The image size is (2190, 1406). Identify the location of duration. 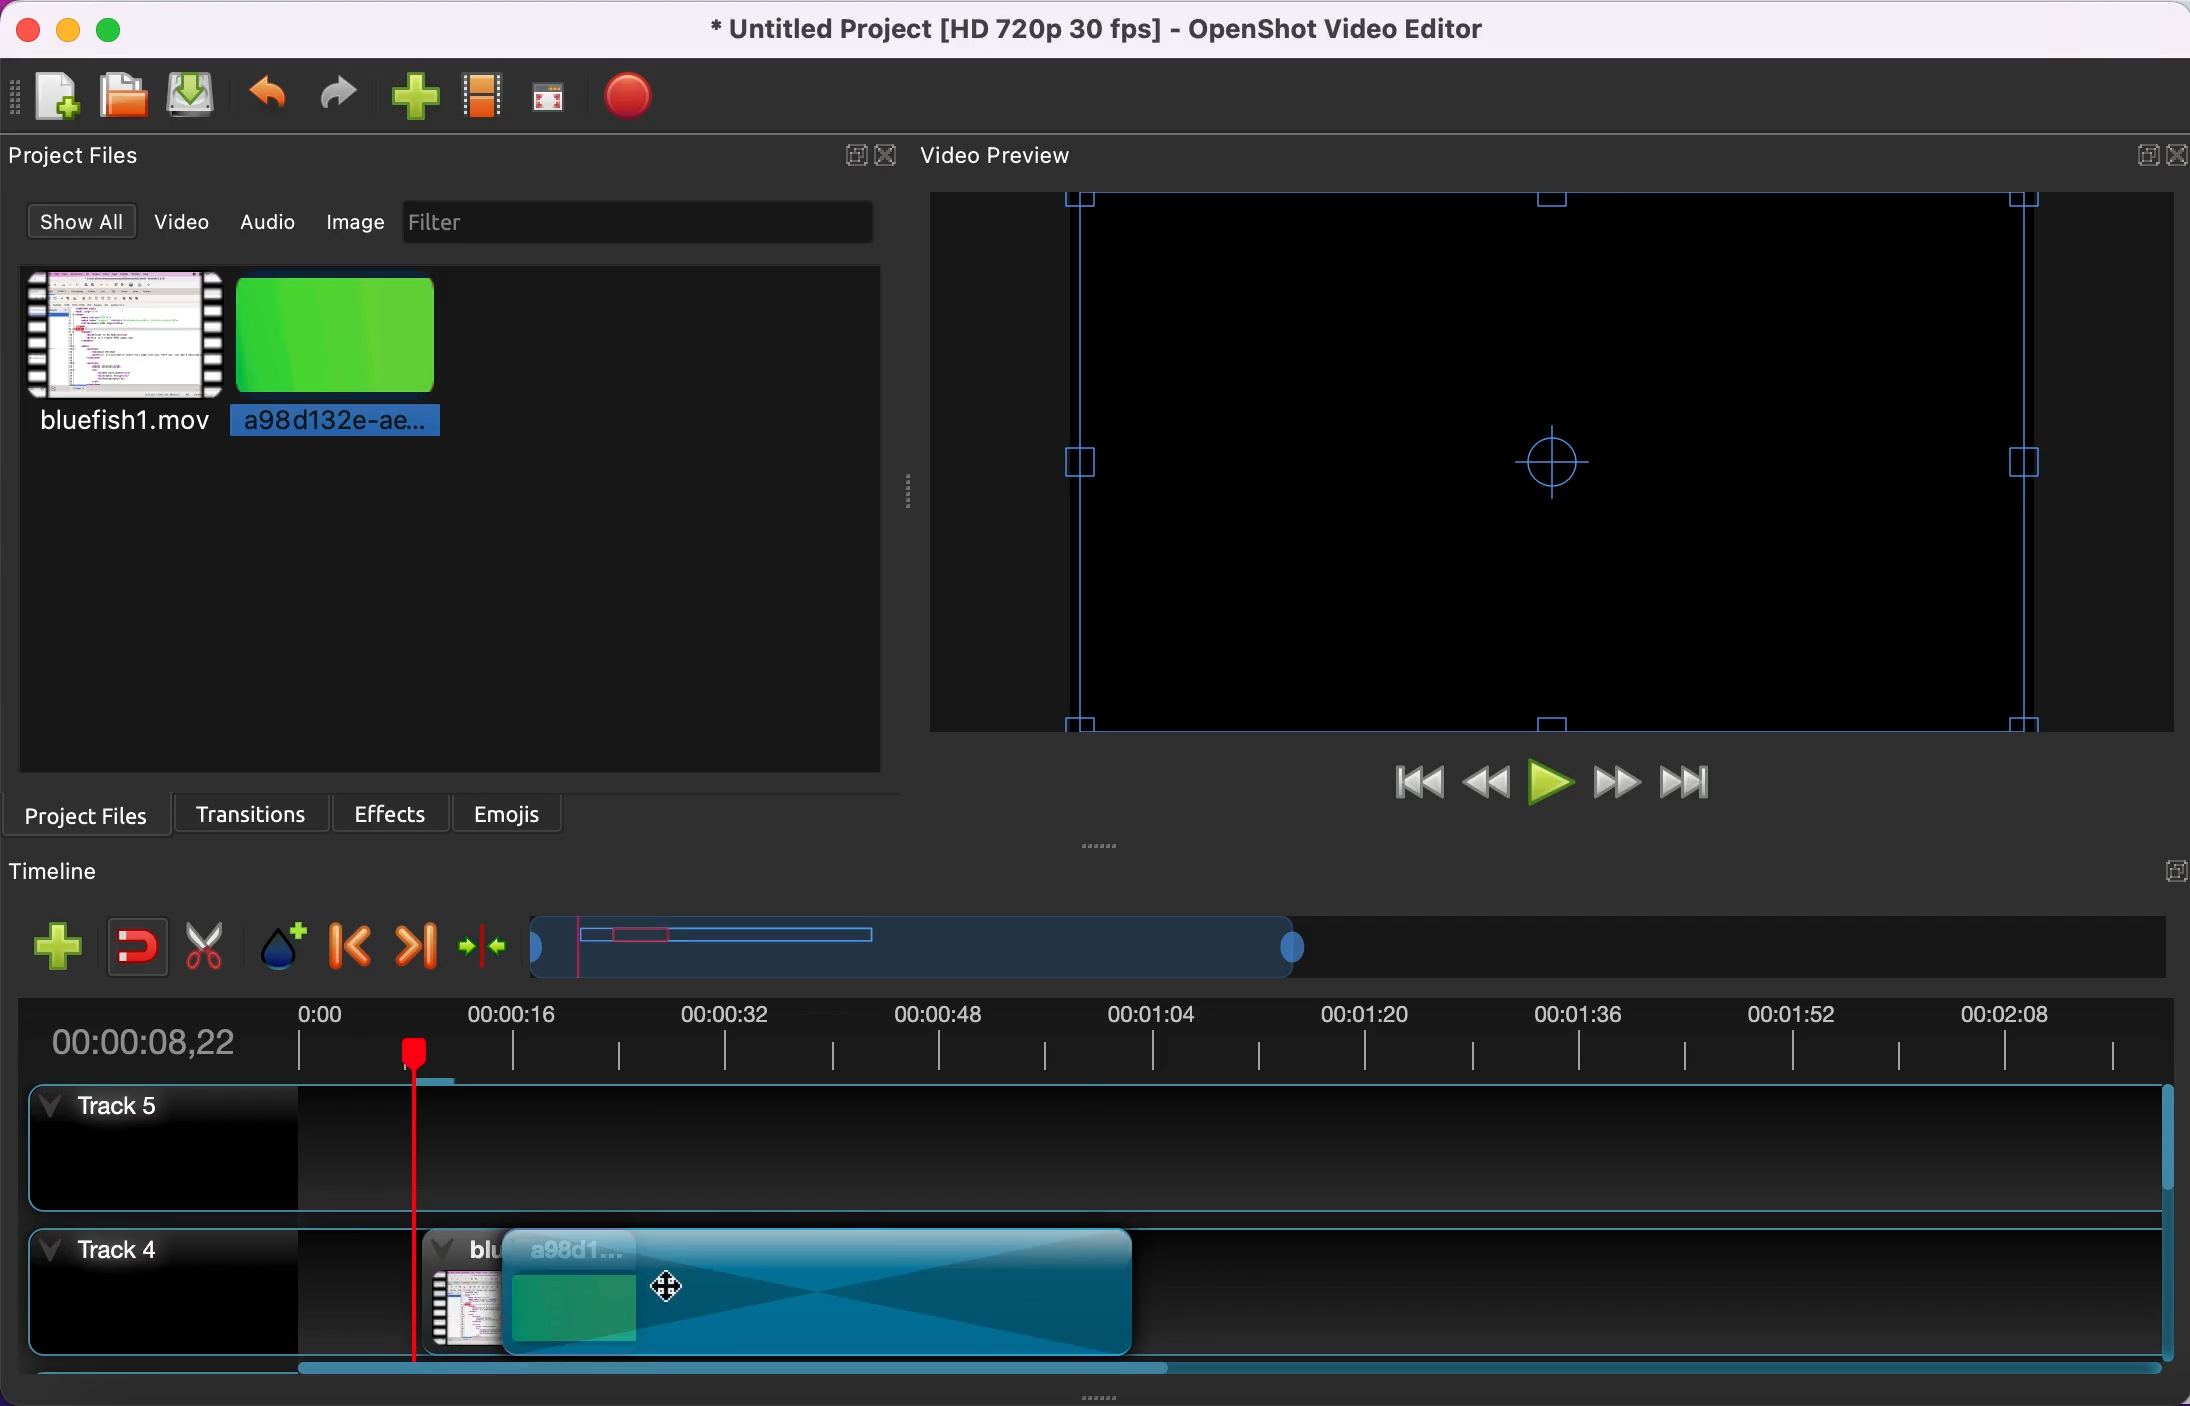
(1109, 1035).